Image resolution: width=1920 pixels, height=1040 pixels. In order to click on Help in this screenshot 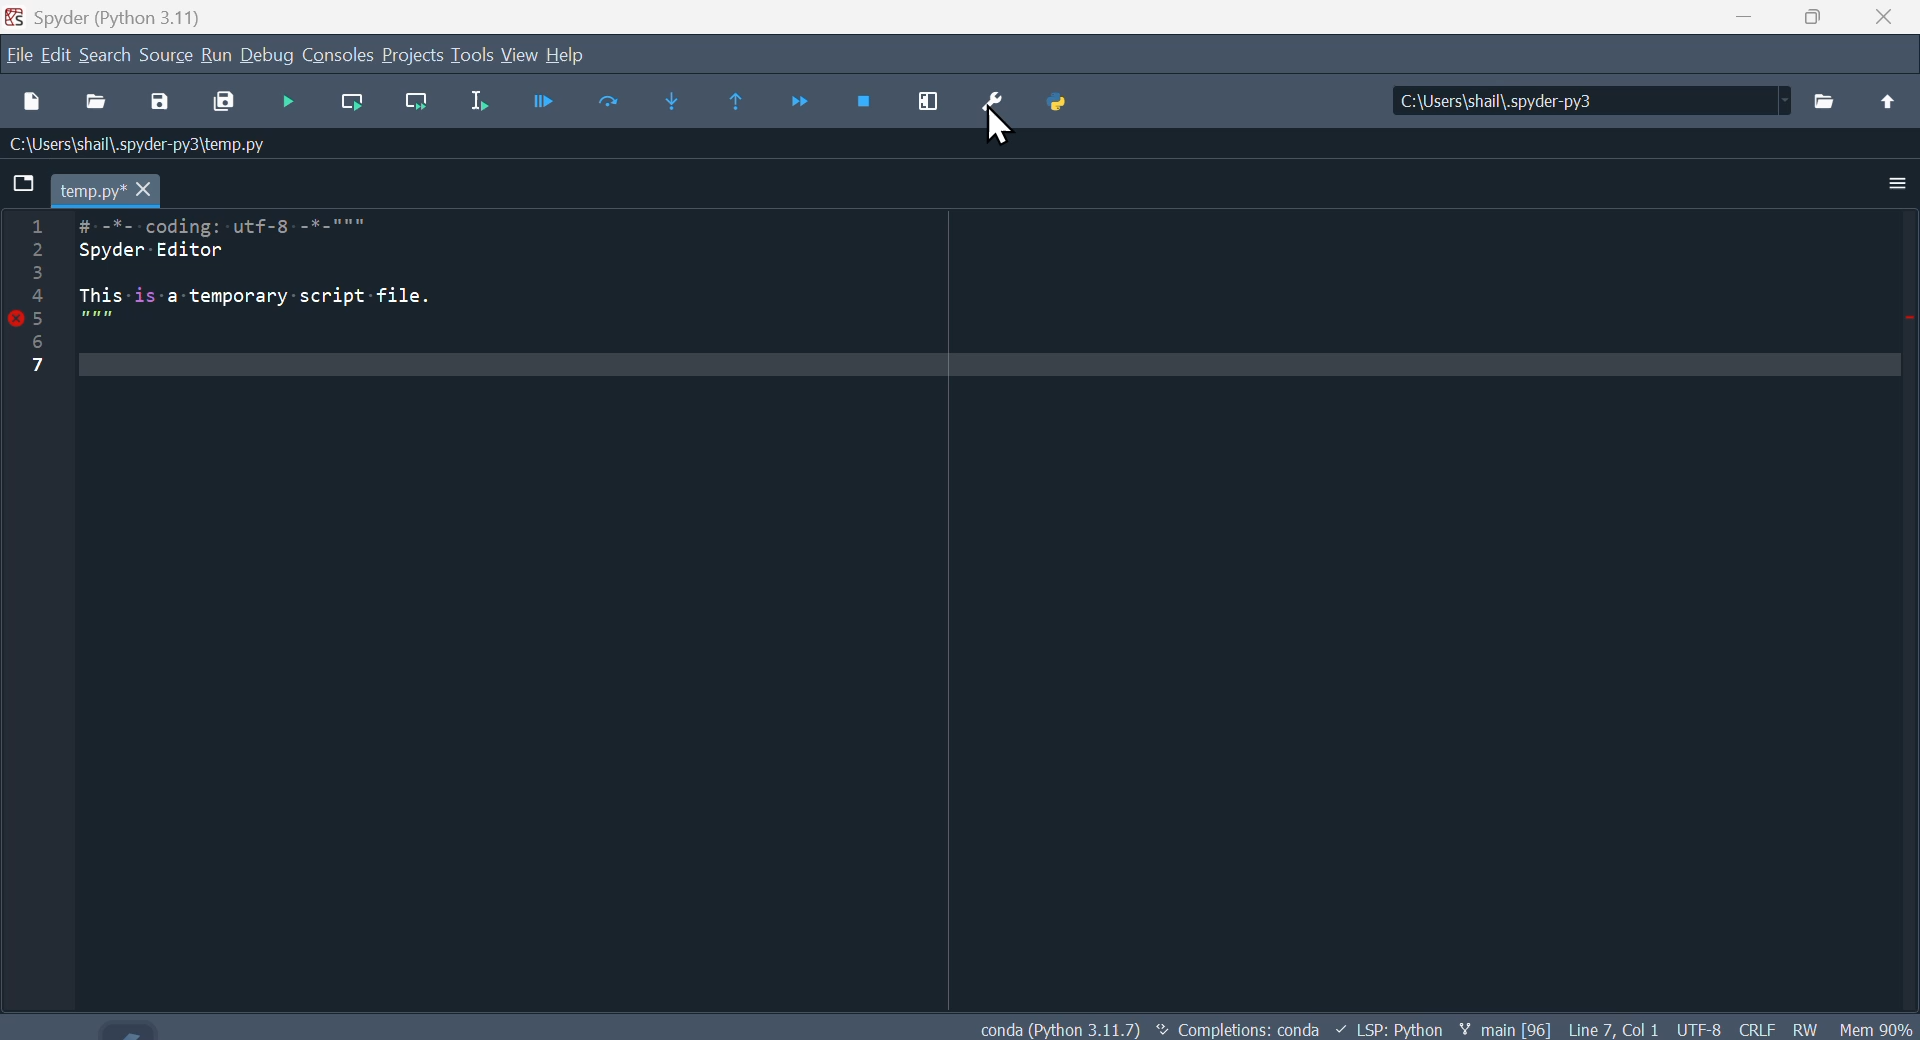, I will do `click(581, 52)`.